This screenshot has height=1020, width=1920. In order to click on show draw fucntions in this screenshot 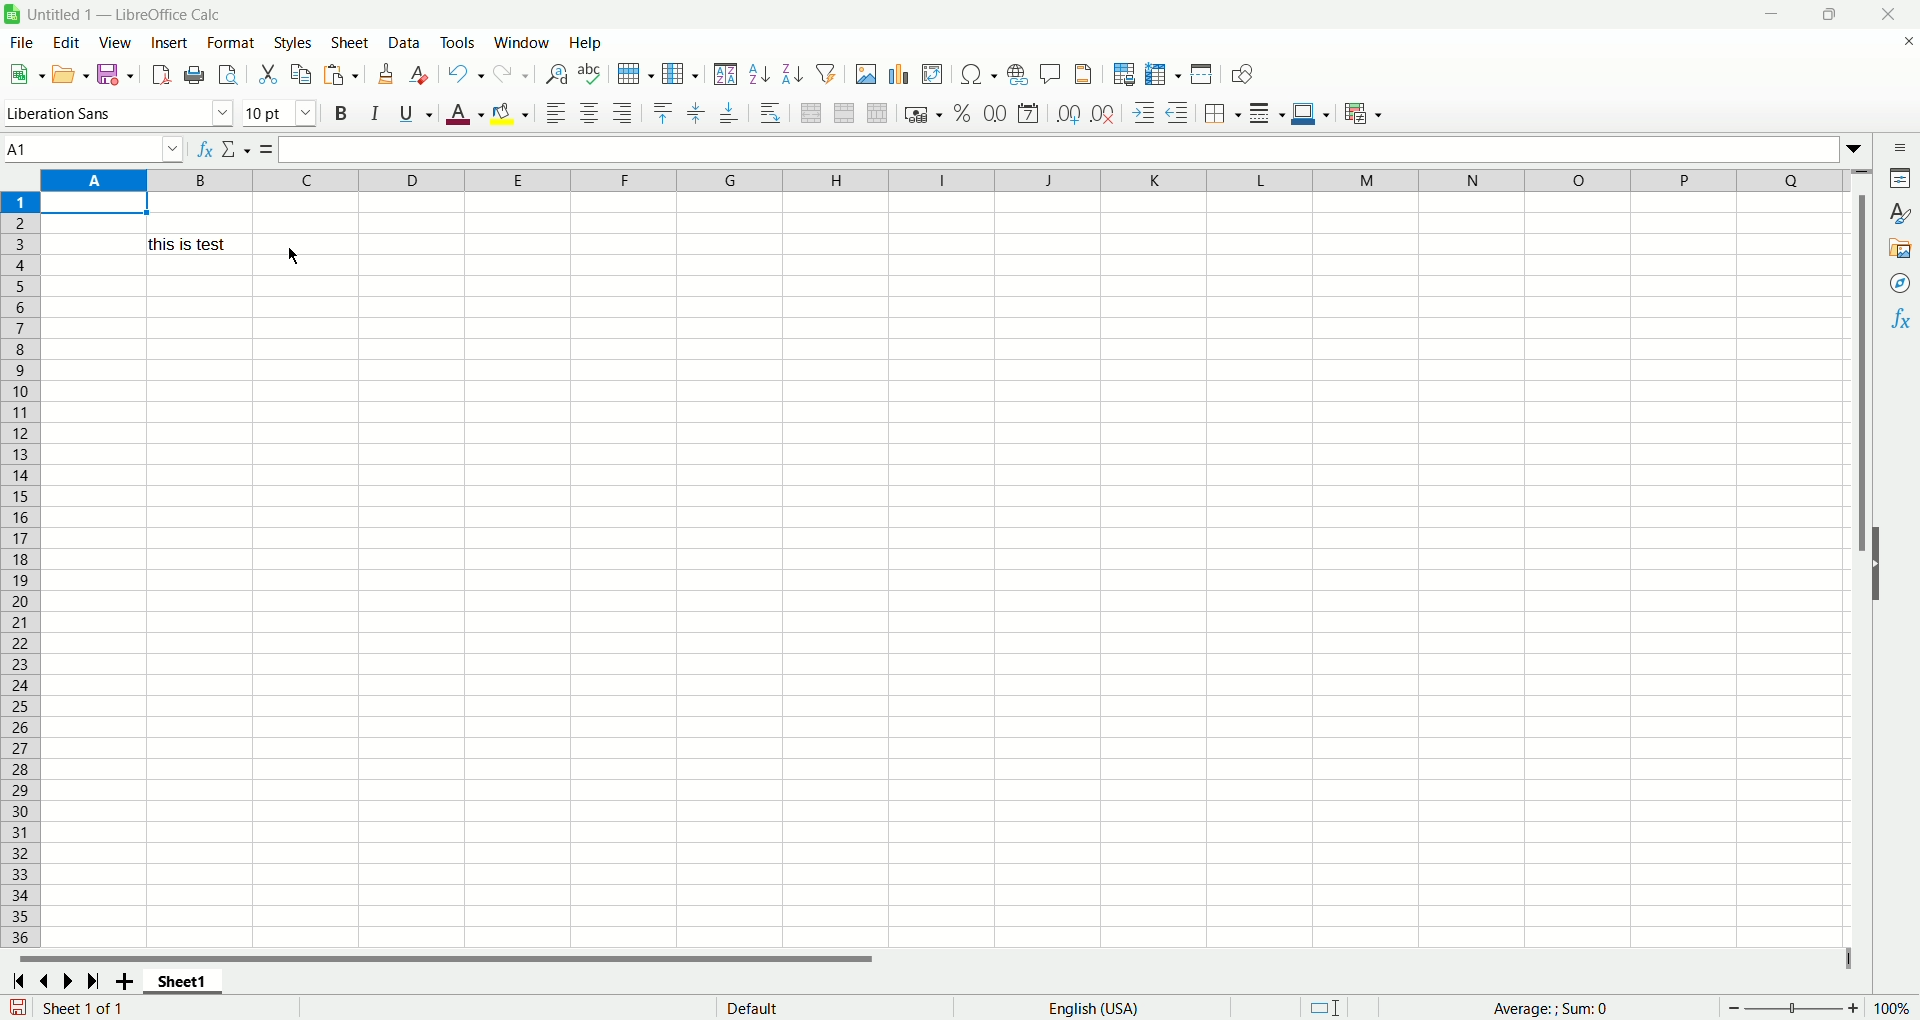, I will do `click(1242, 75)`.